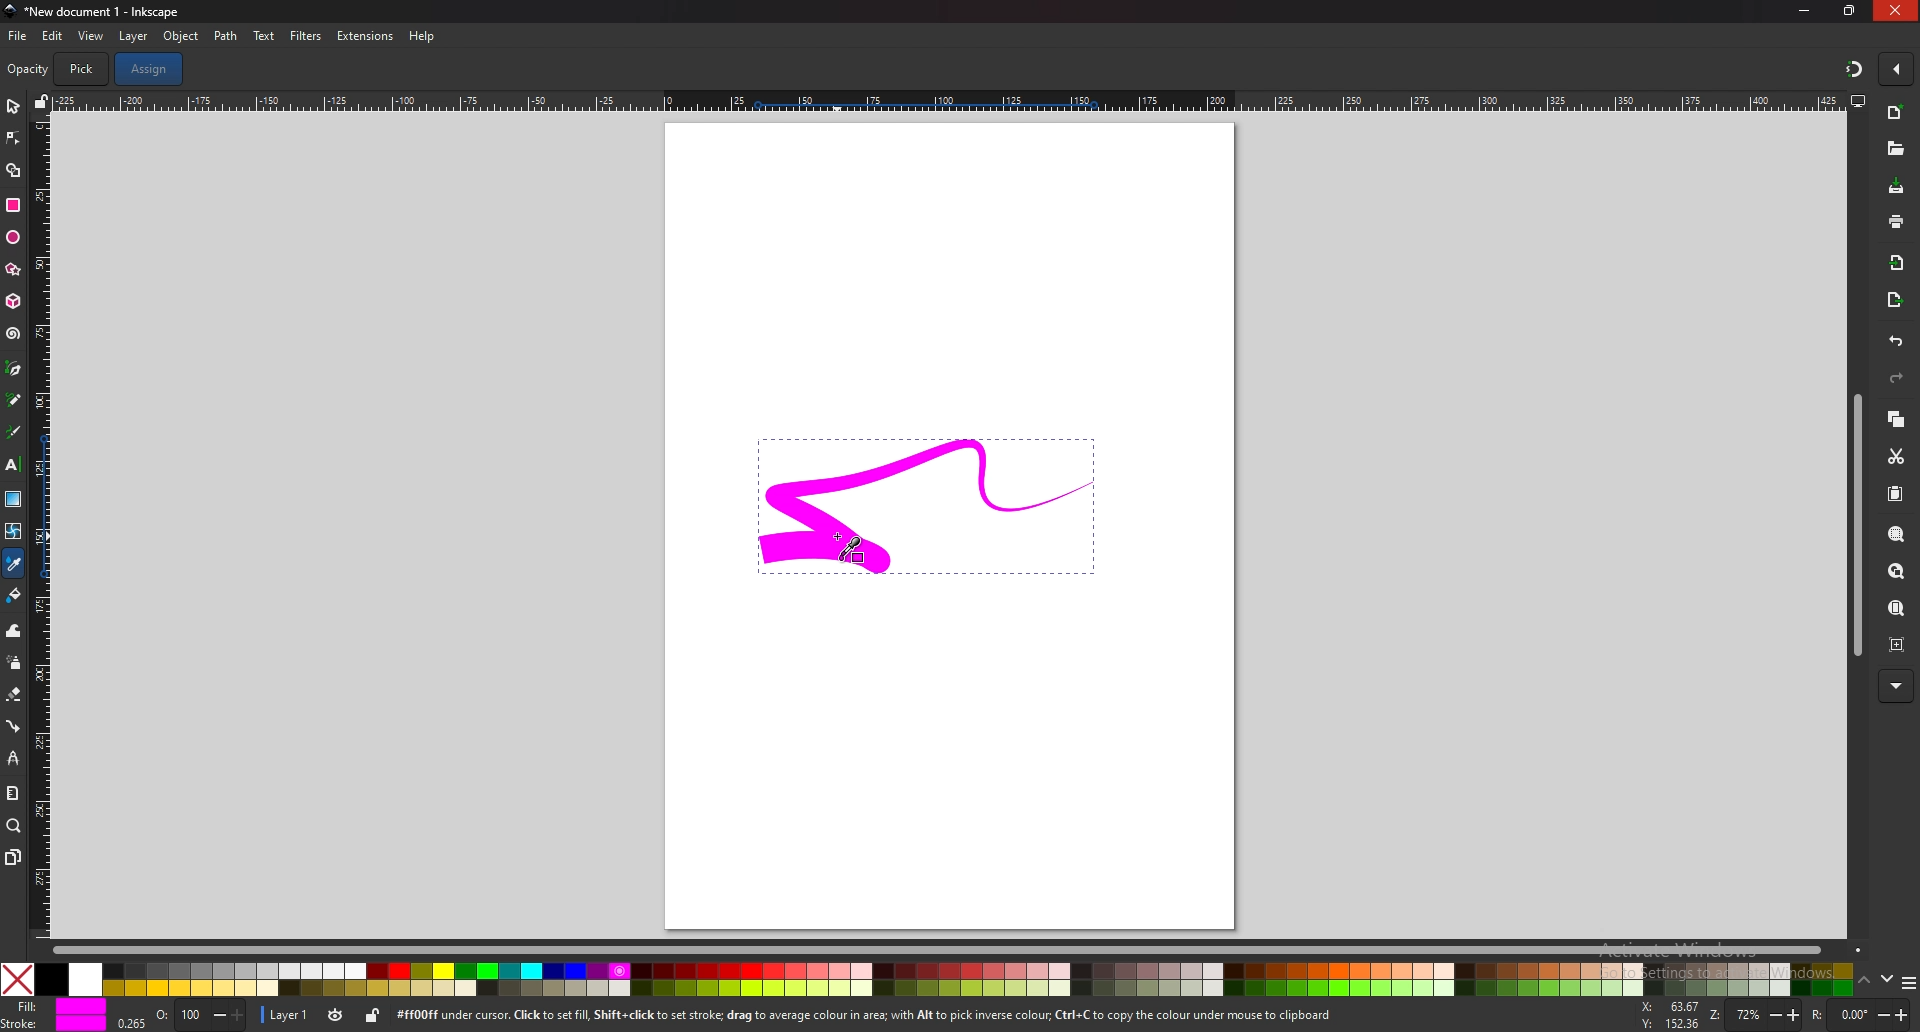  Describe the element at coordinates (945, 100) in the screenshot. I see `horizontal scale` at that location.